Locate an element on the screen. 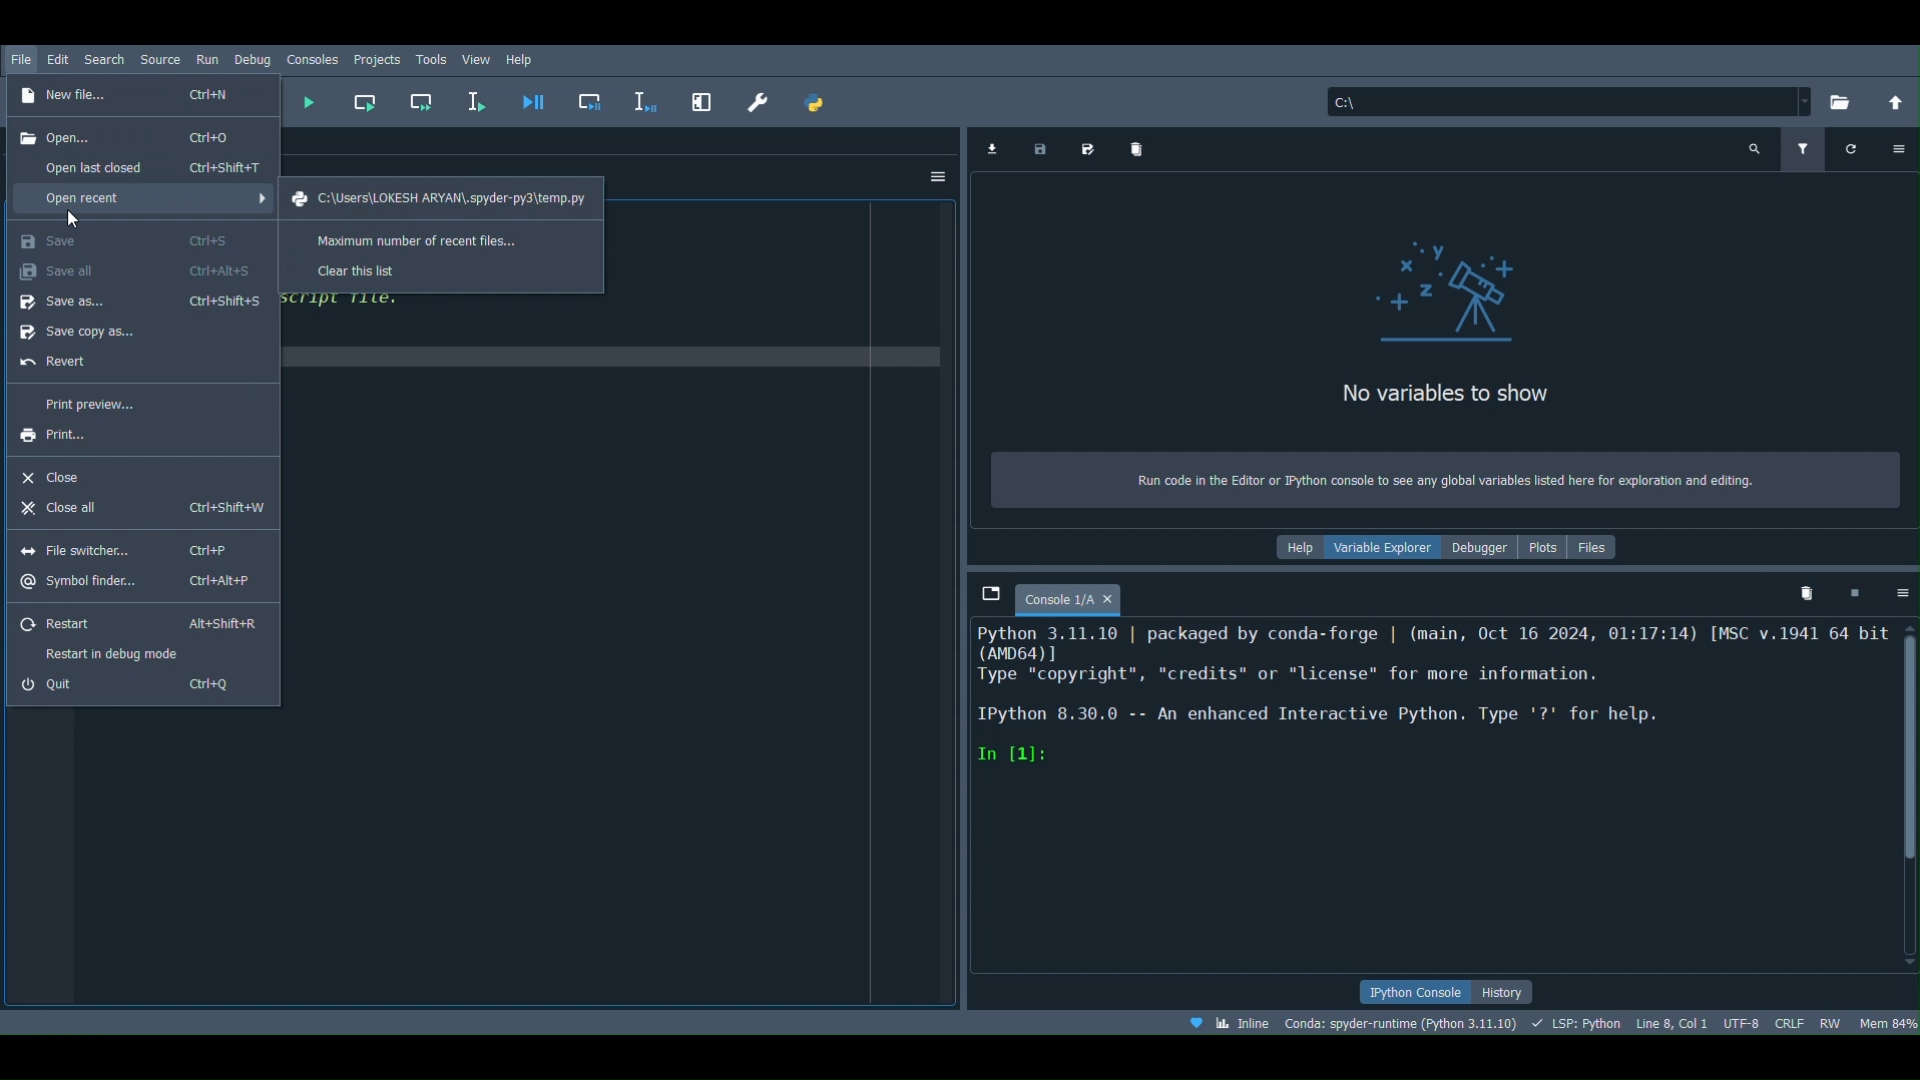 The image size is (1920, 1080). Search is located at coordinates (106, 58).